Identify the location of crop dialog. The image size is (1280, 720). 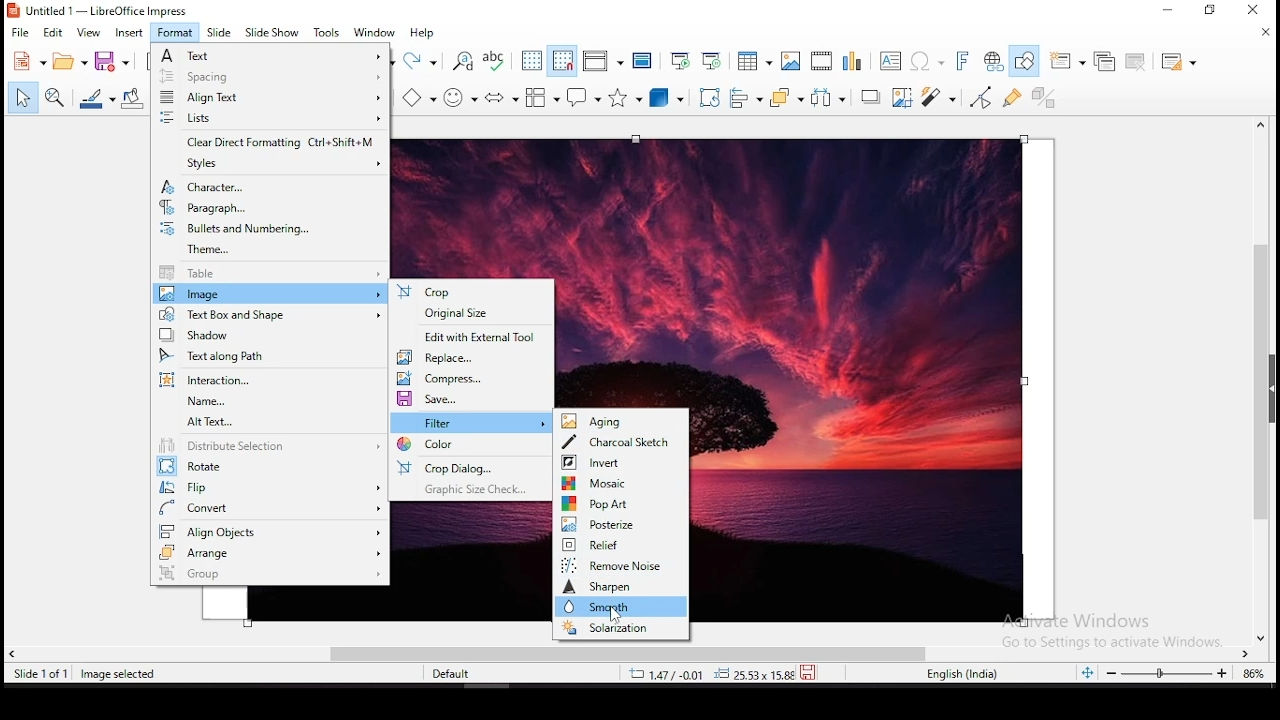
(472, 468).